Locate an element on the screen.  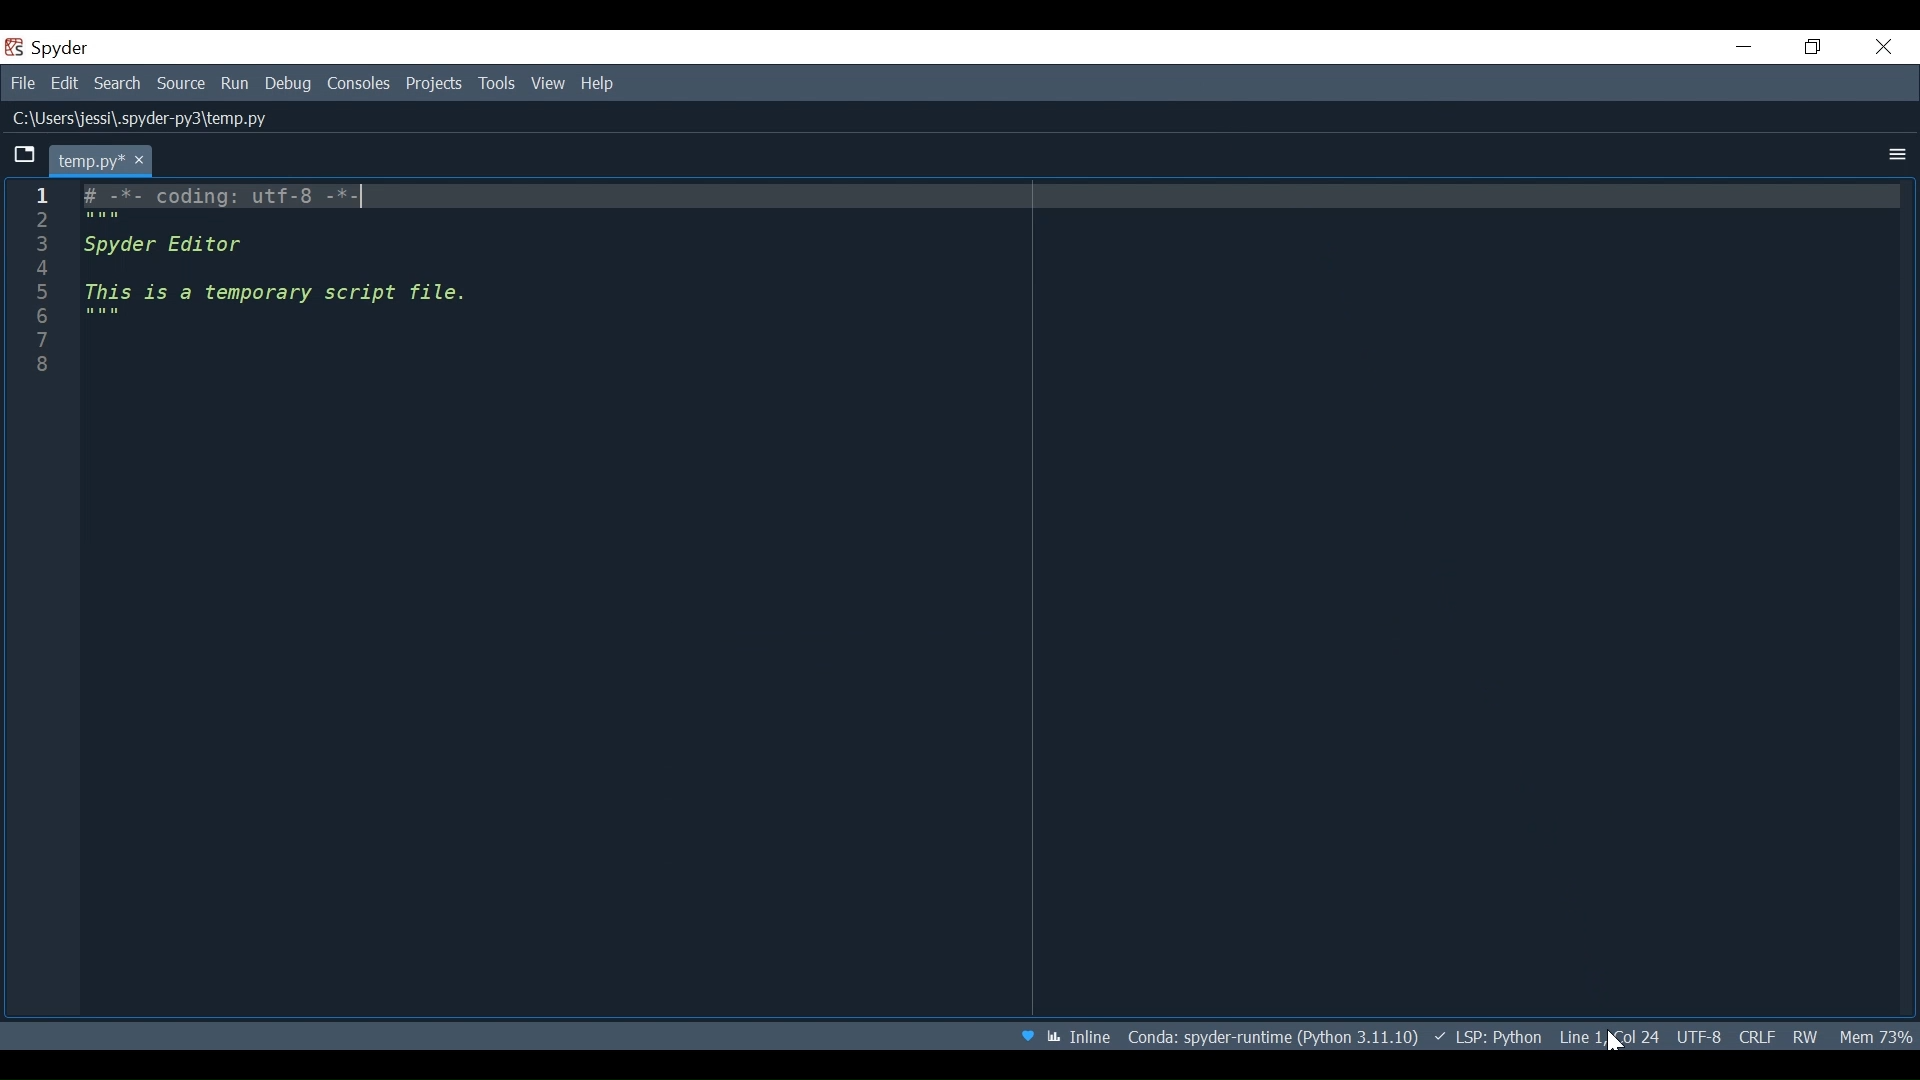
Toggle between Inline and interactive Matplotlib plotting is located at coordinates (1082, 1034).